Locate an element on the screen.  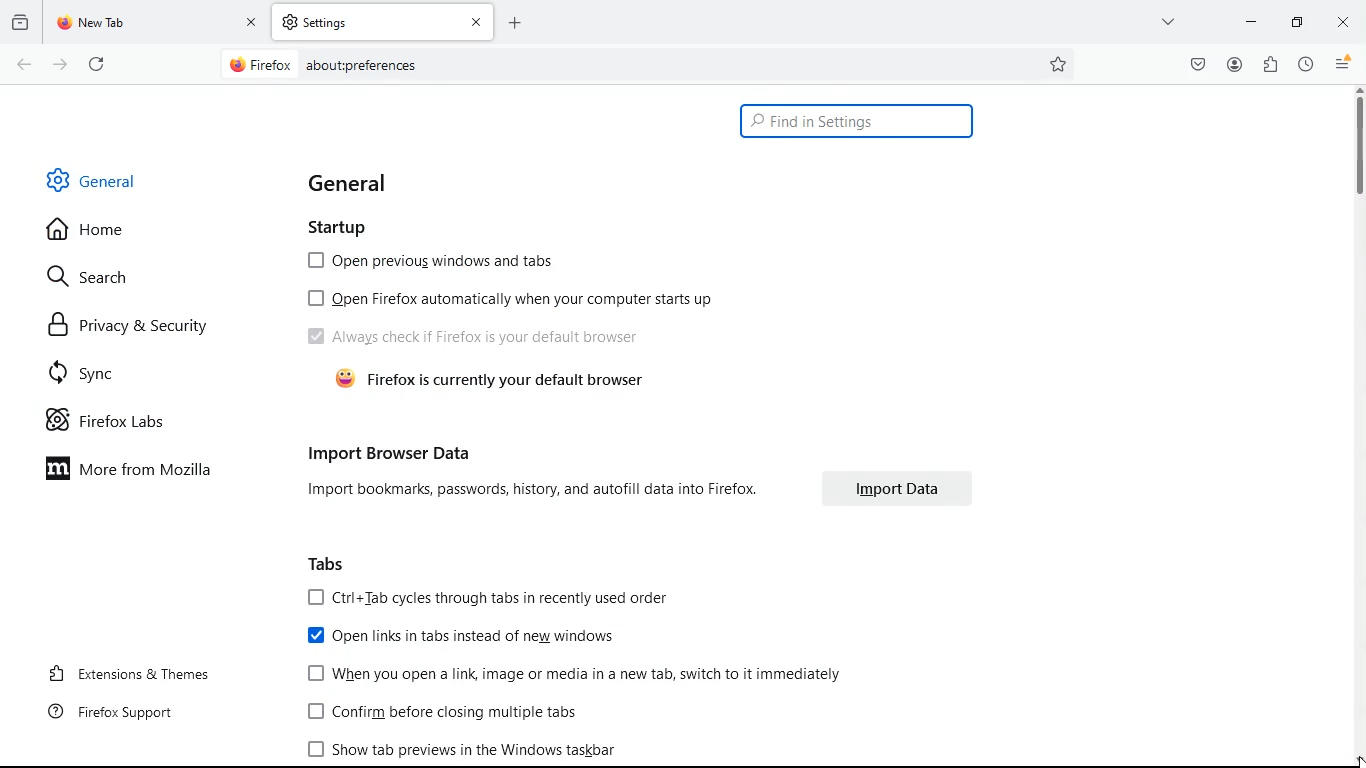
firefox support is located at coordinates (108, 717).